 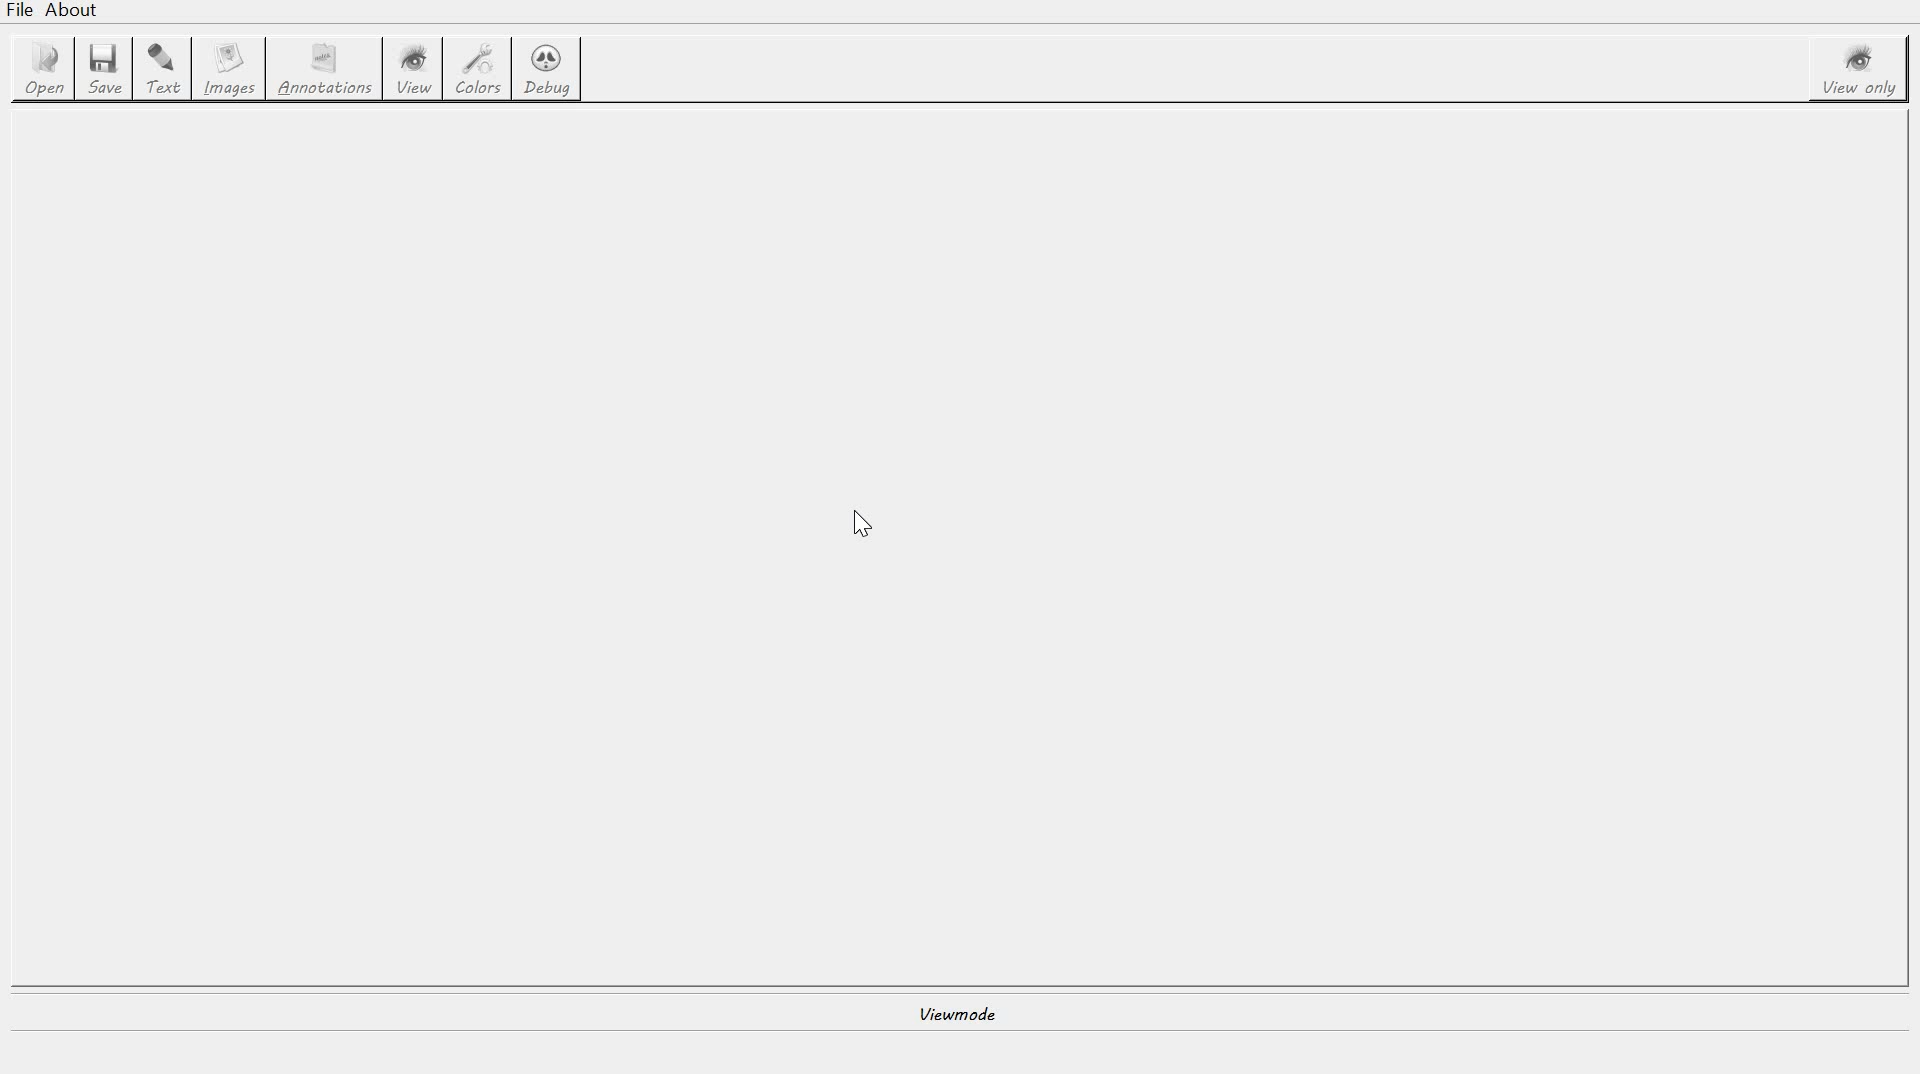 What do you see at coordinates (479, 71) in the screenshot?
I see `colors` at bounding box center [479, 71].